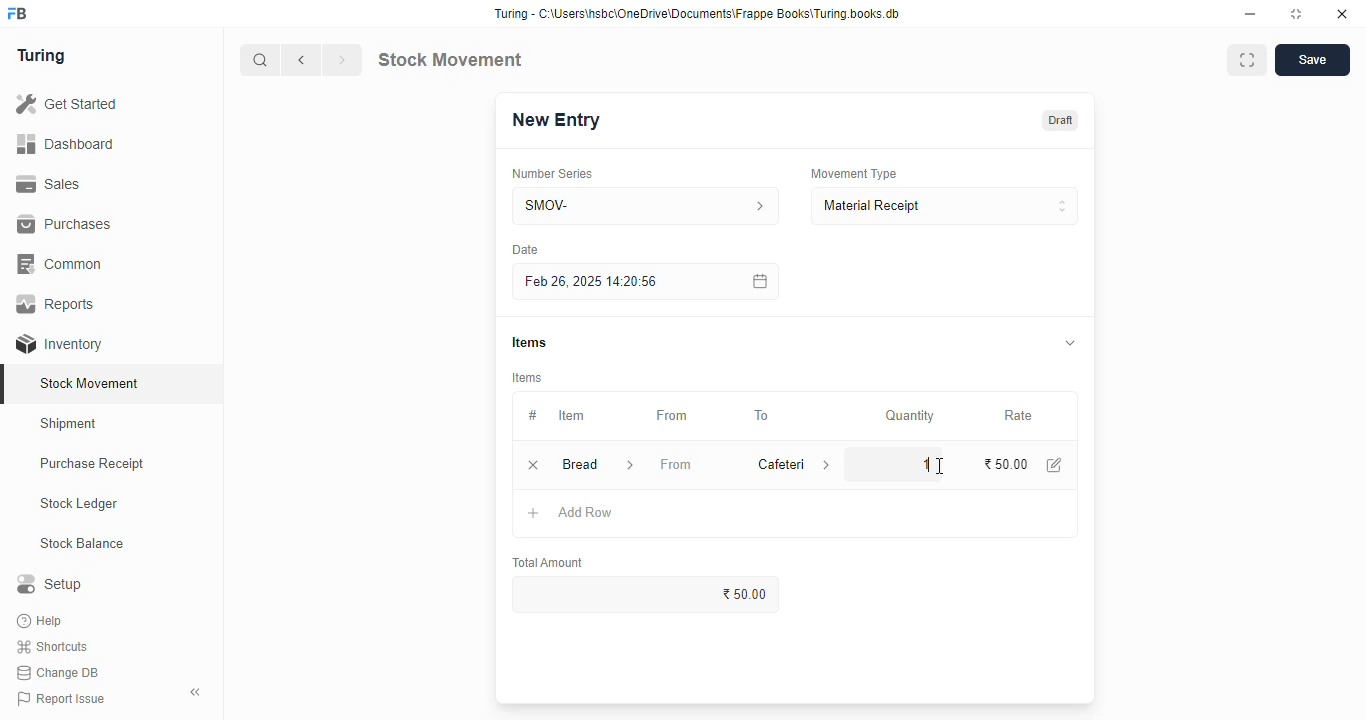 Image resolution: width=1366 pixels, height=720 pixels. Describe the element at coordinates (68, 104) in the screenshot. I see `get started` at that location.